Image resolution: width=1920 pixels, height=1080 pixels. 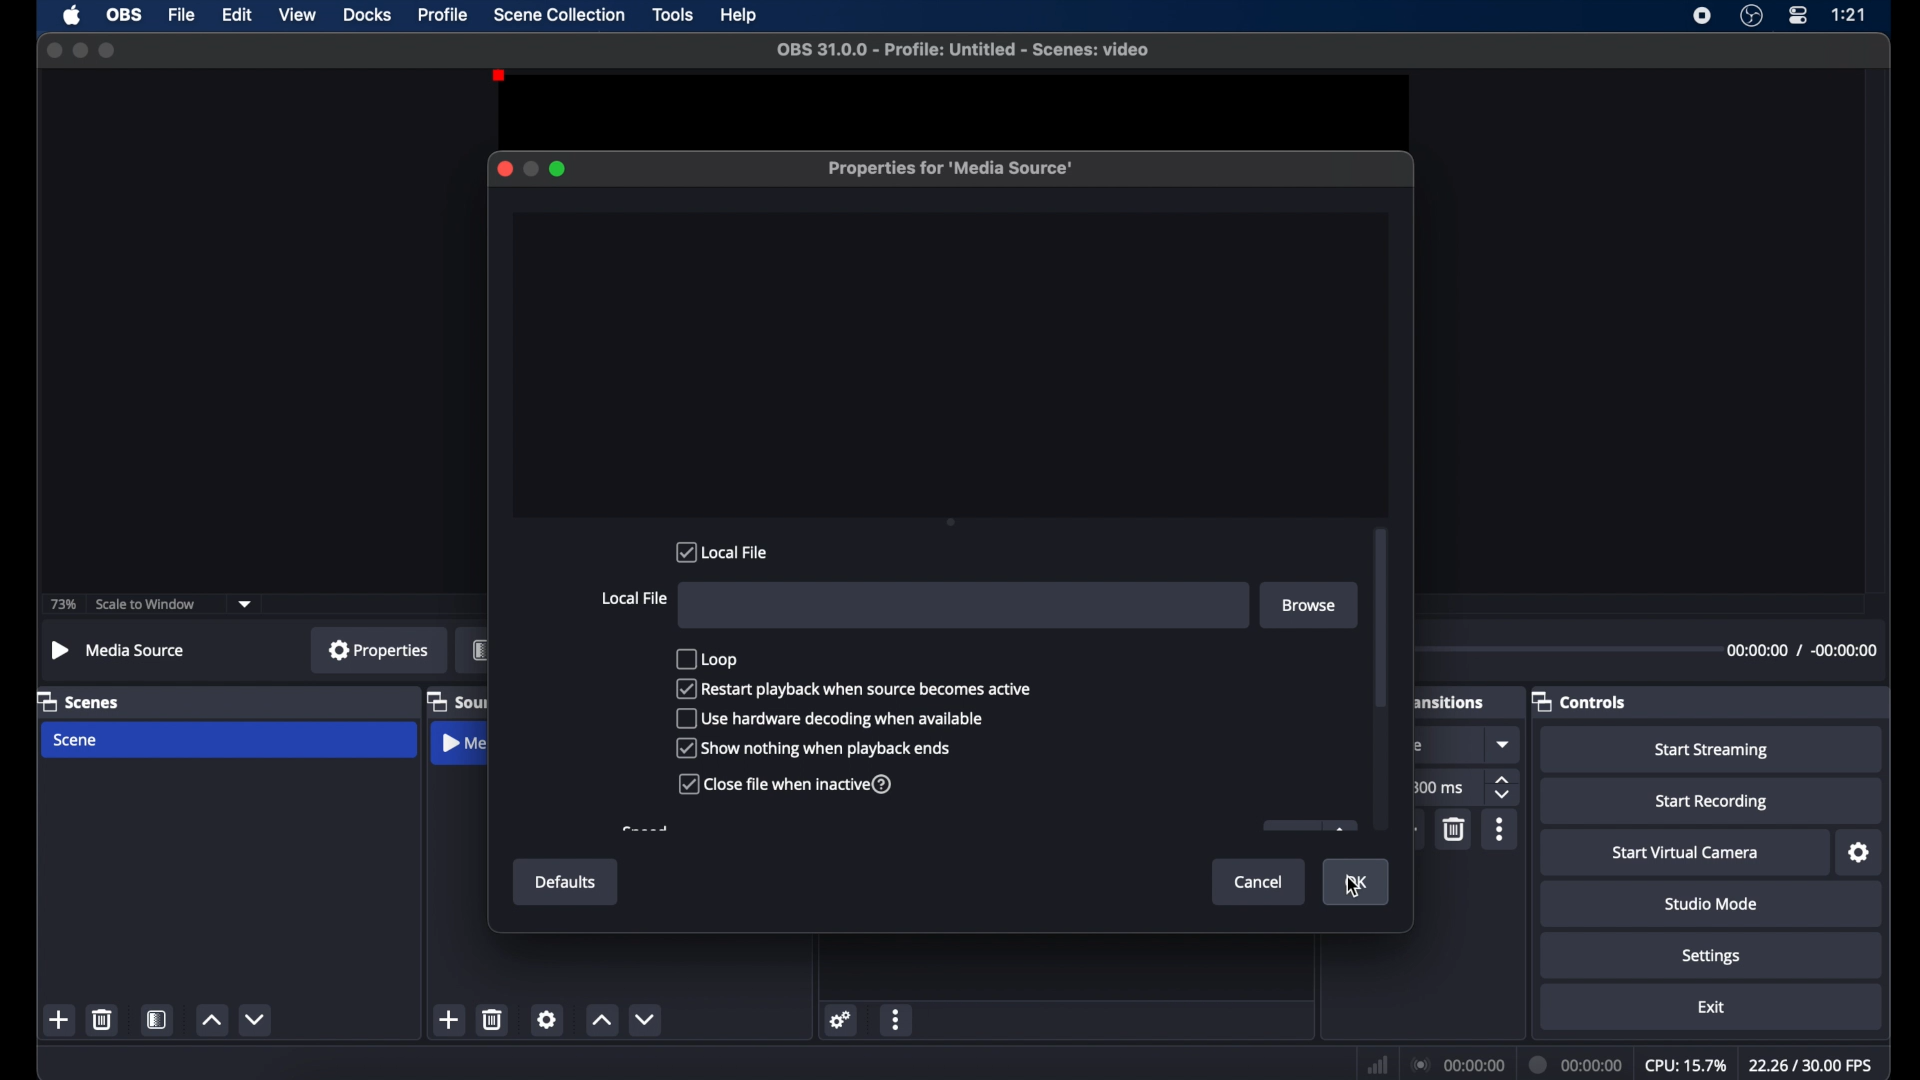 I want to click on file name, so click(x=964, y=50).